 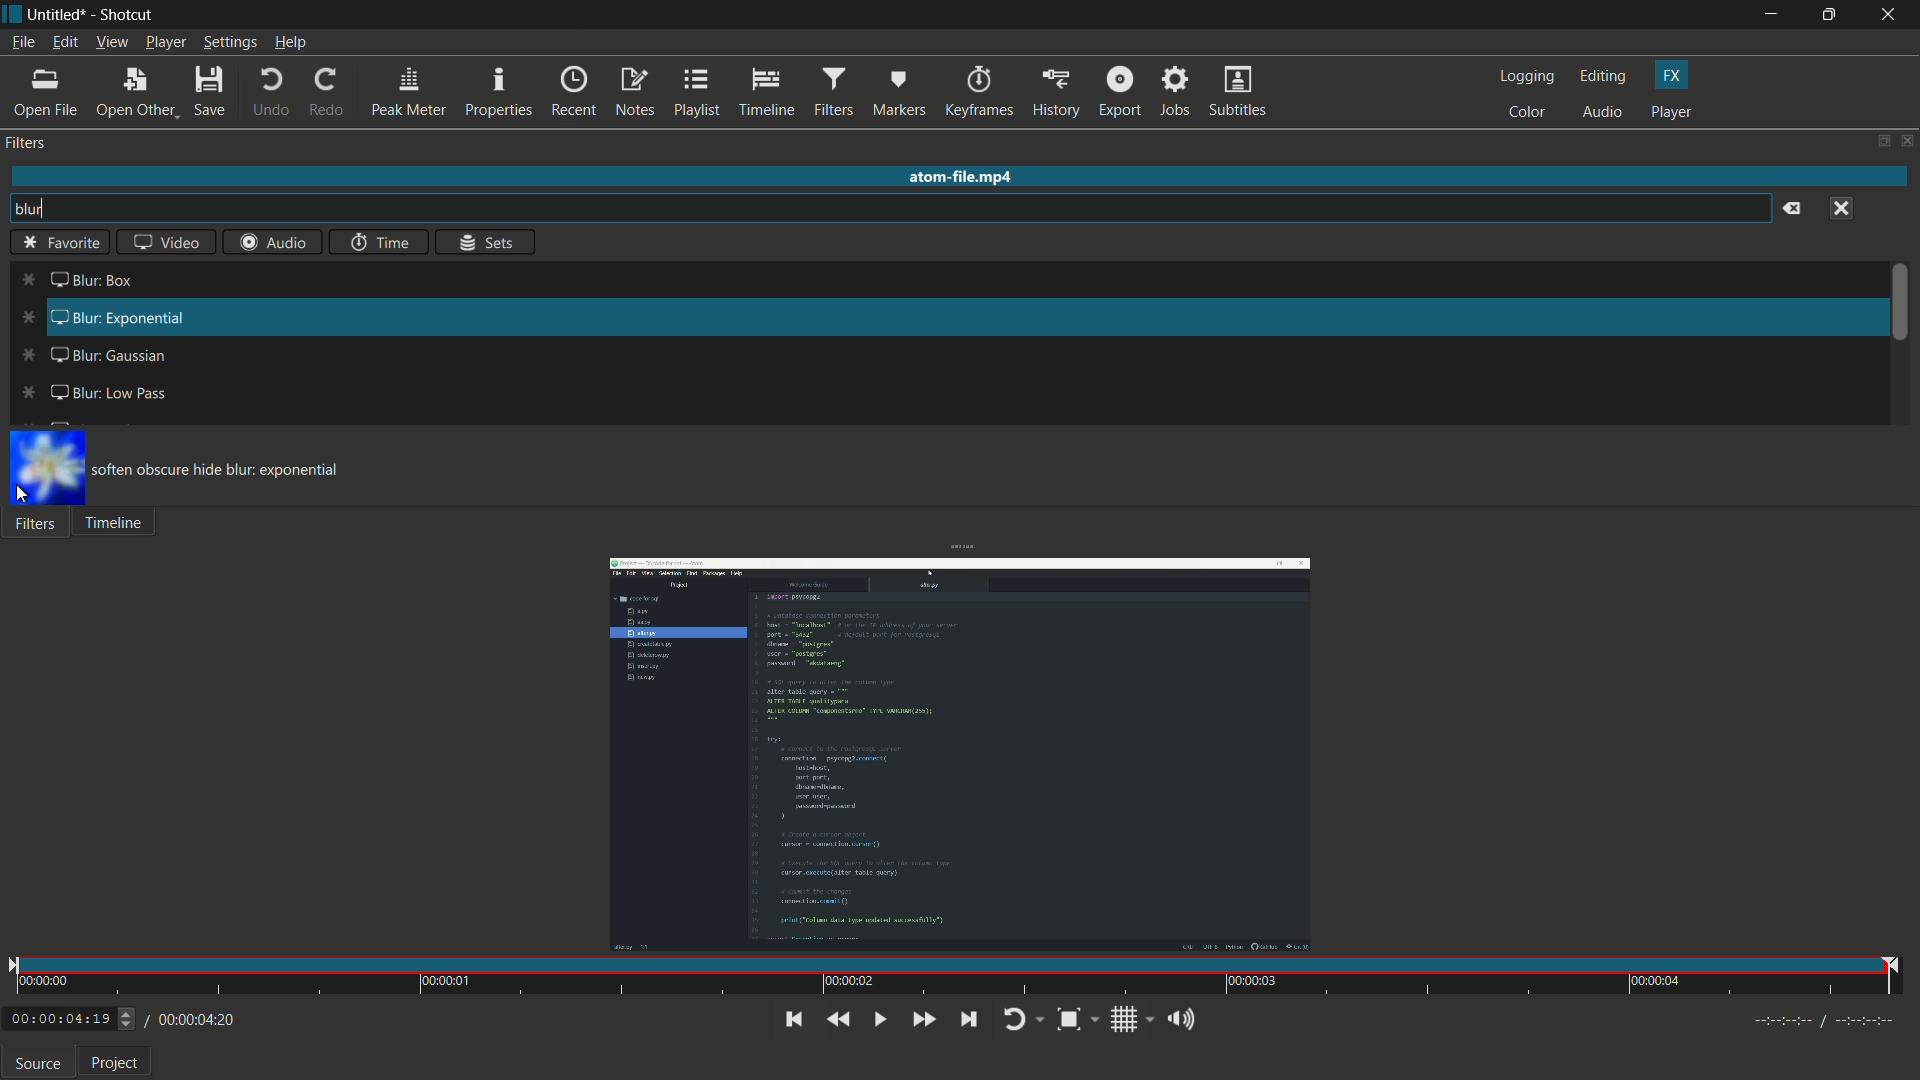 What do you see at coordinates (1793, 209) in the screenshot?
I see `clear search` at bounding box center [1793, 209].